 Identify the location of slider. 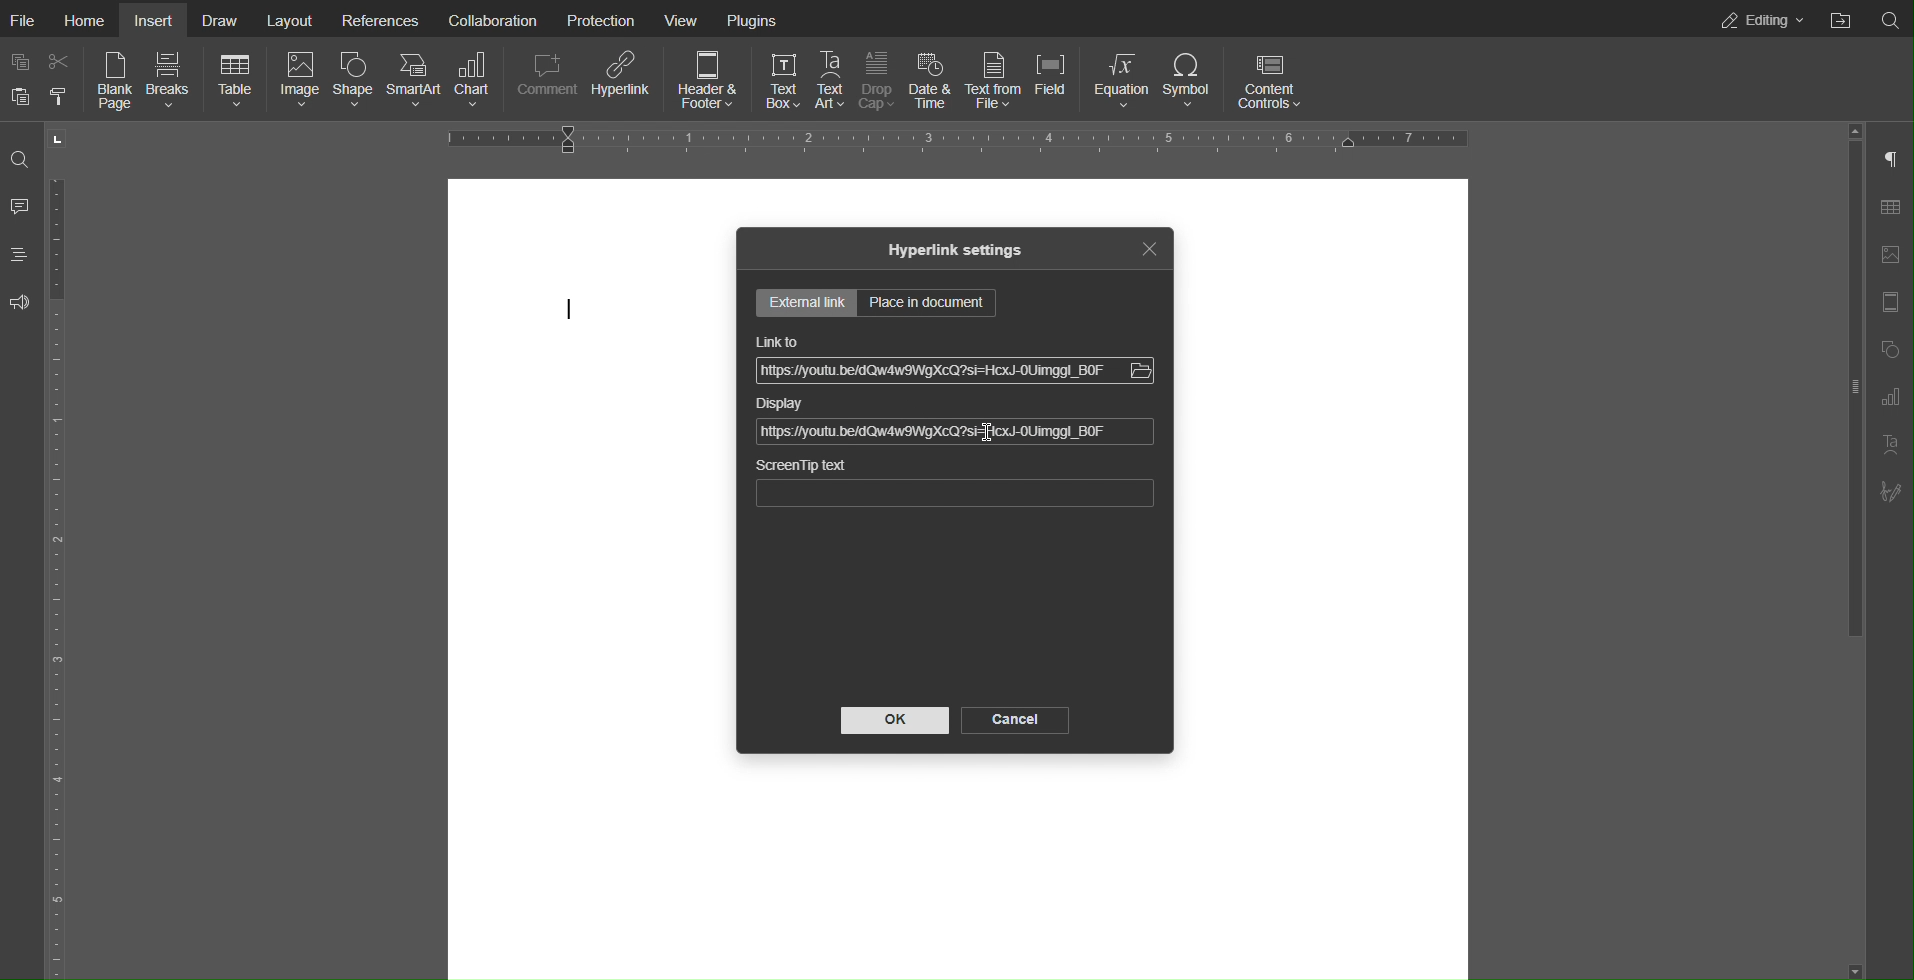
(1844, 423).